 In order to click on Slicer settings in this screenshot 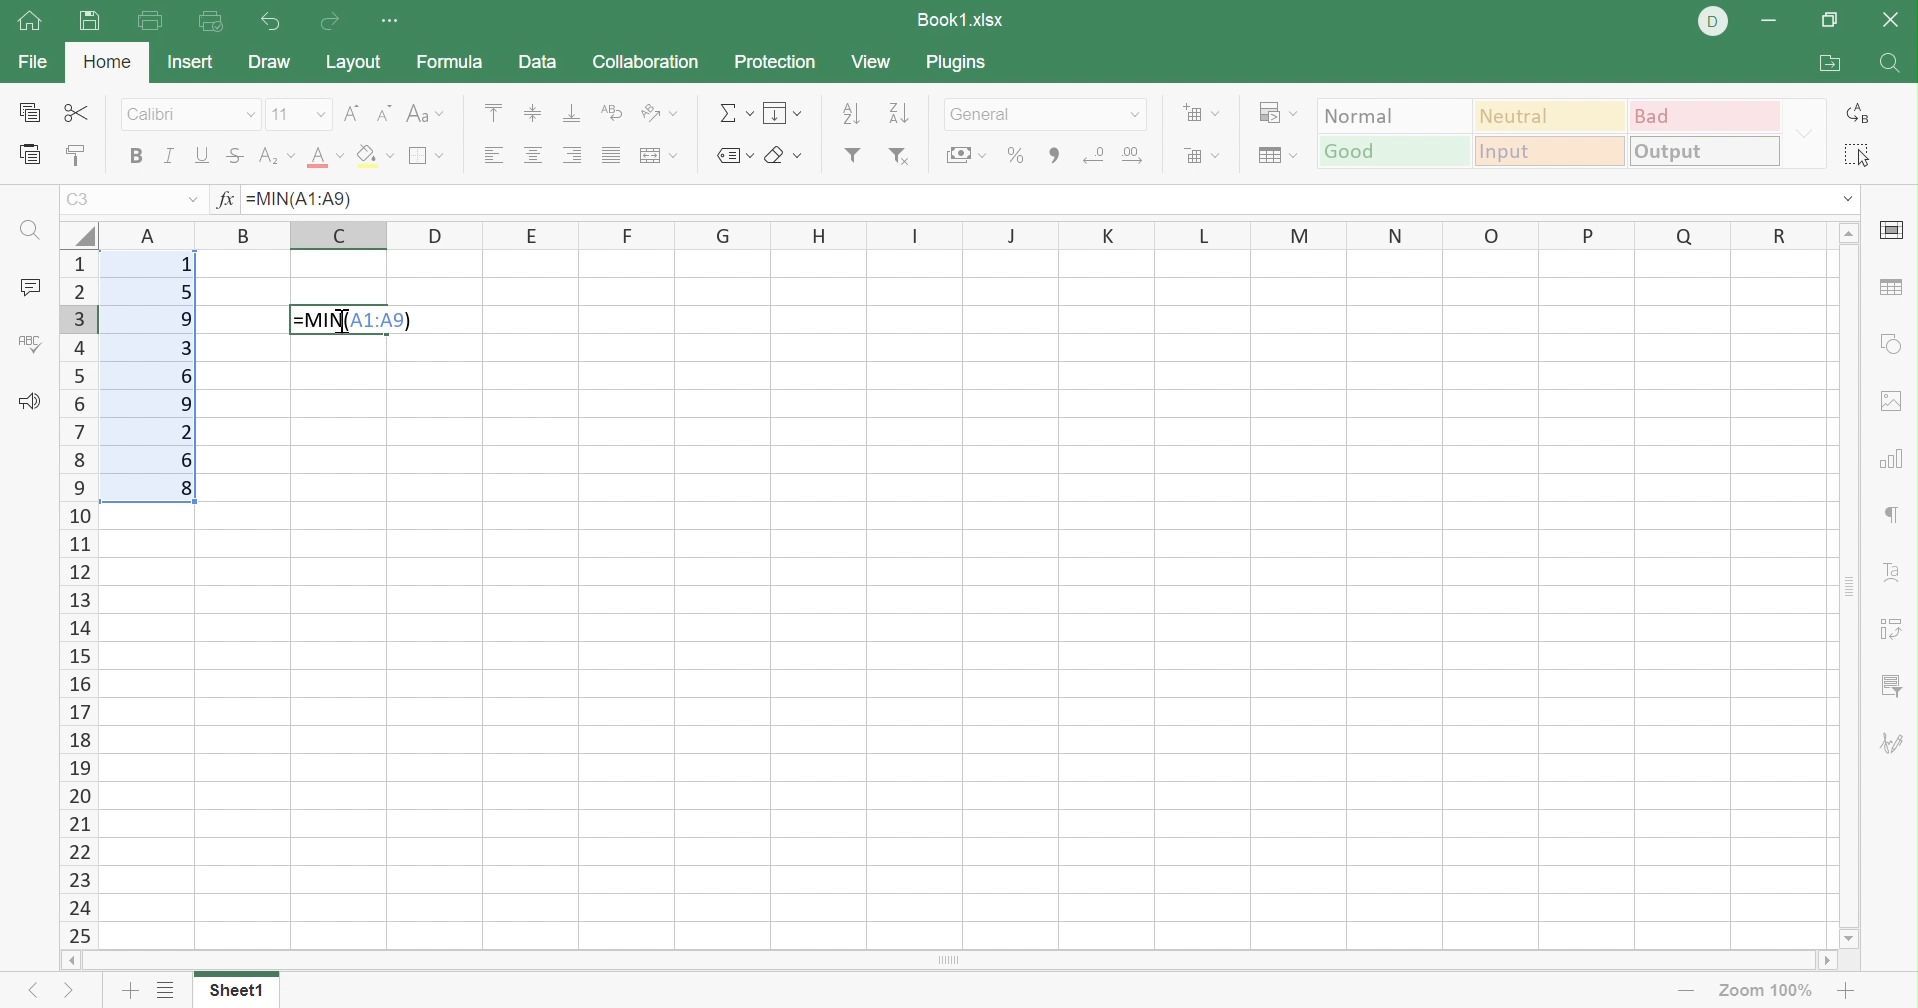, I will do `click(1896, 626)`.